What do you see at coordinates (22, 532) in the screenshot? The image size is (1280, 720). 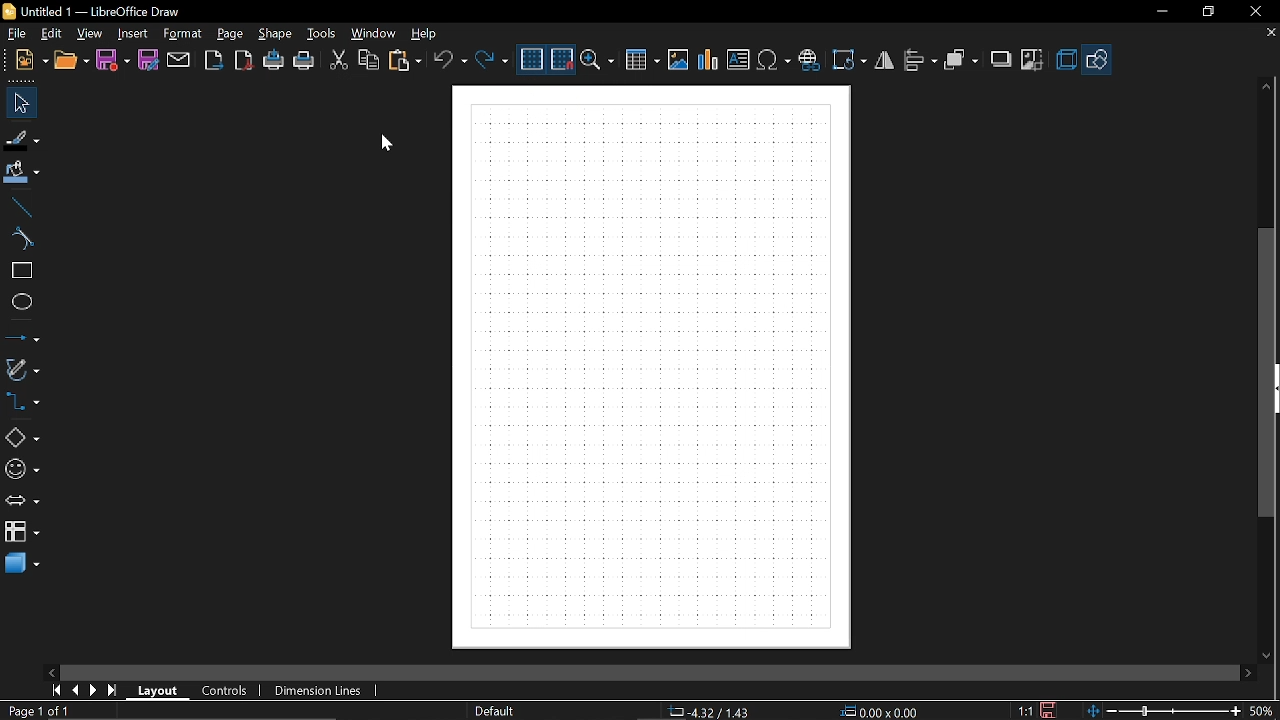 I see `flowchart` at bounding box center [22, 532].